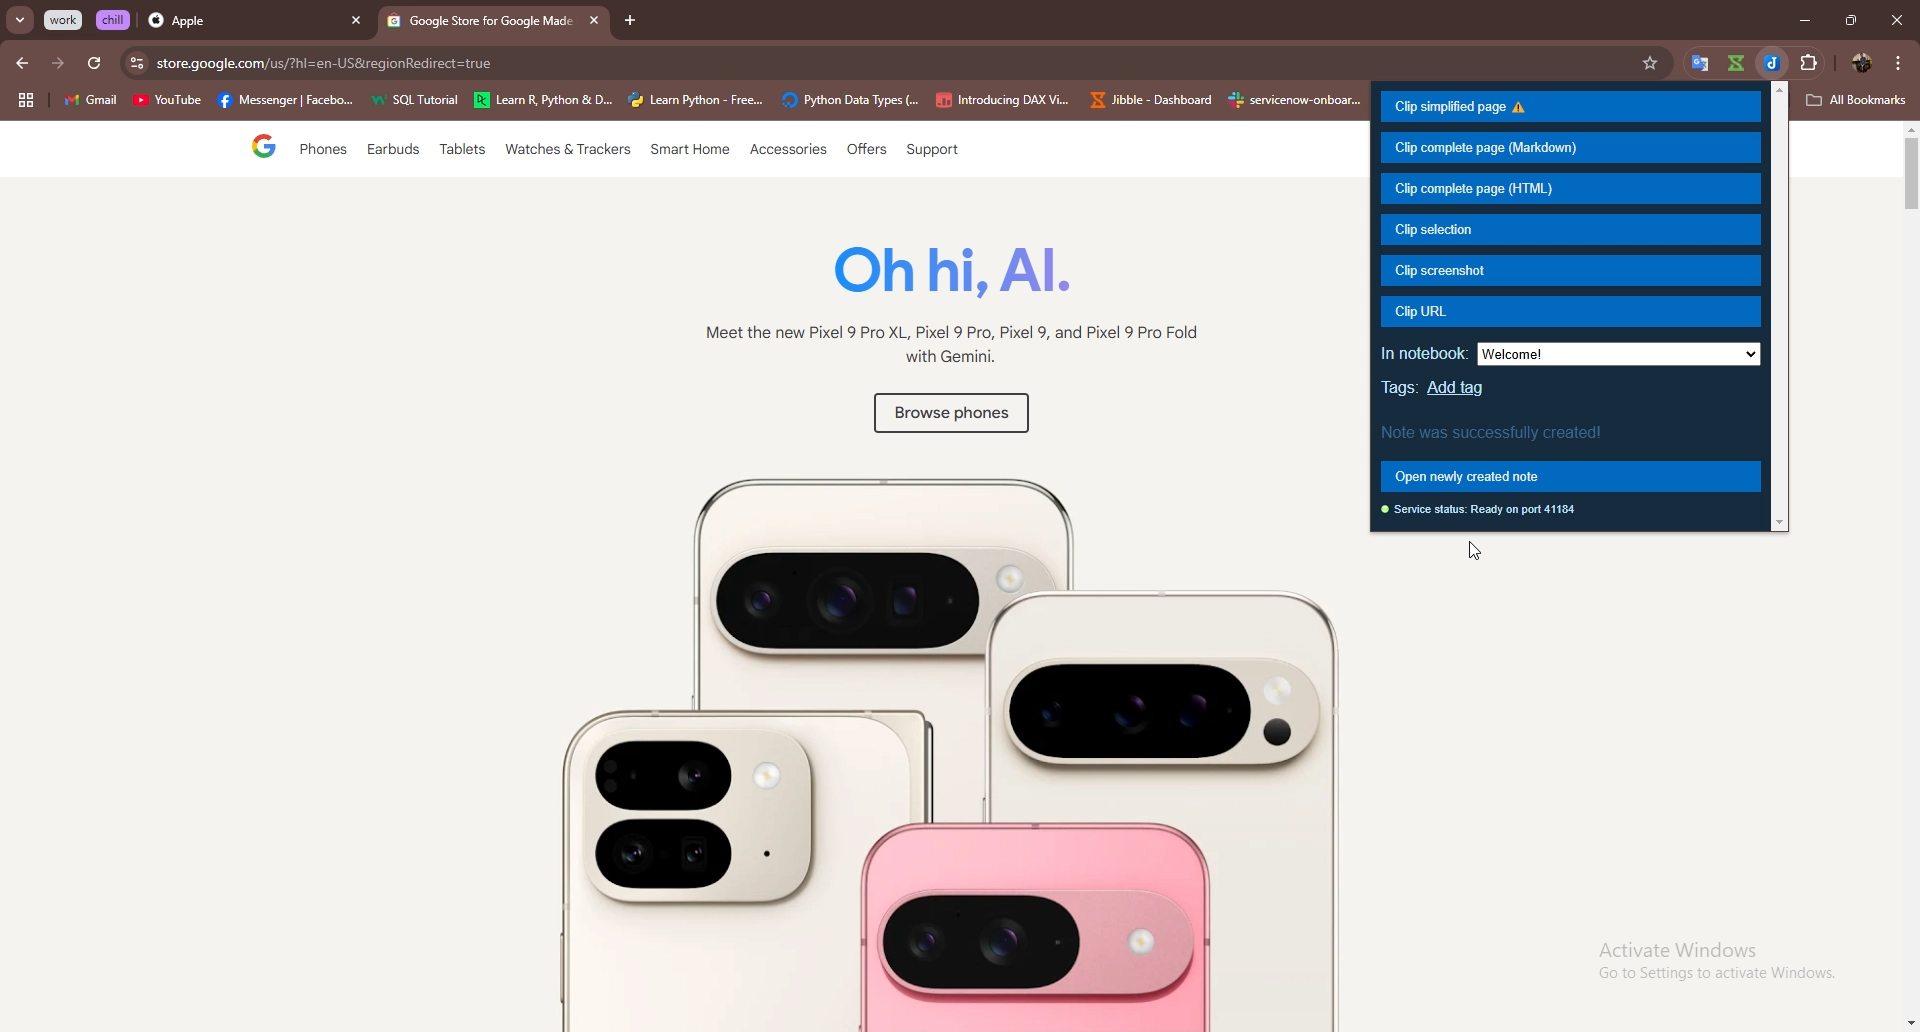 Image resolution: width=1920 pixels, height=1032 pixels. I want to click on profile, so click(1858, 64).